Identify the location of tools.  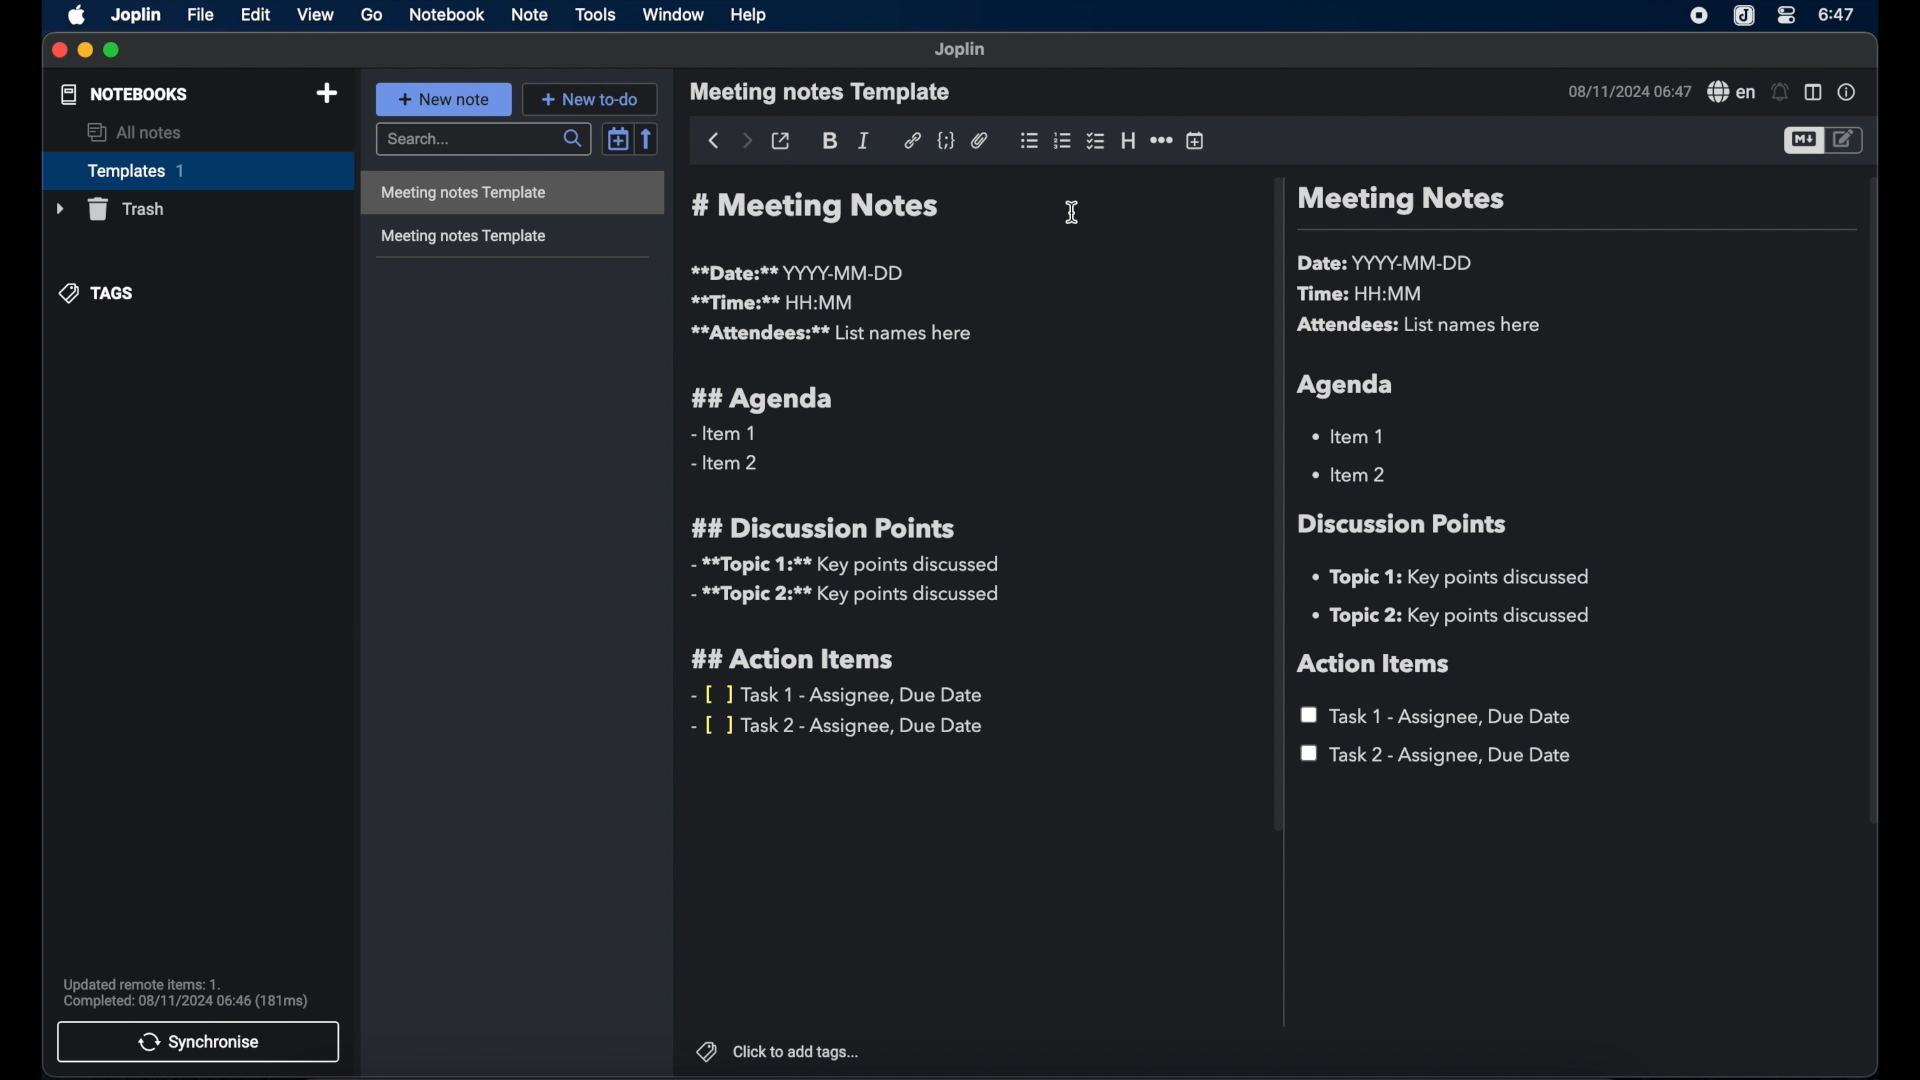
(595, 14).